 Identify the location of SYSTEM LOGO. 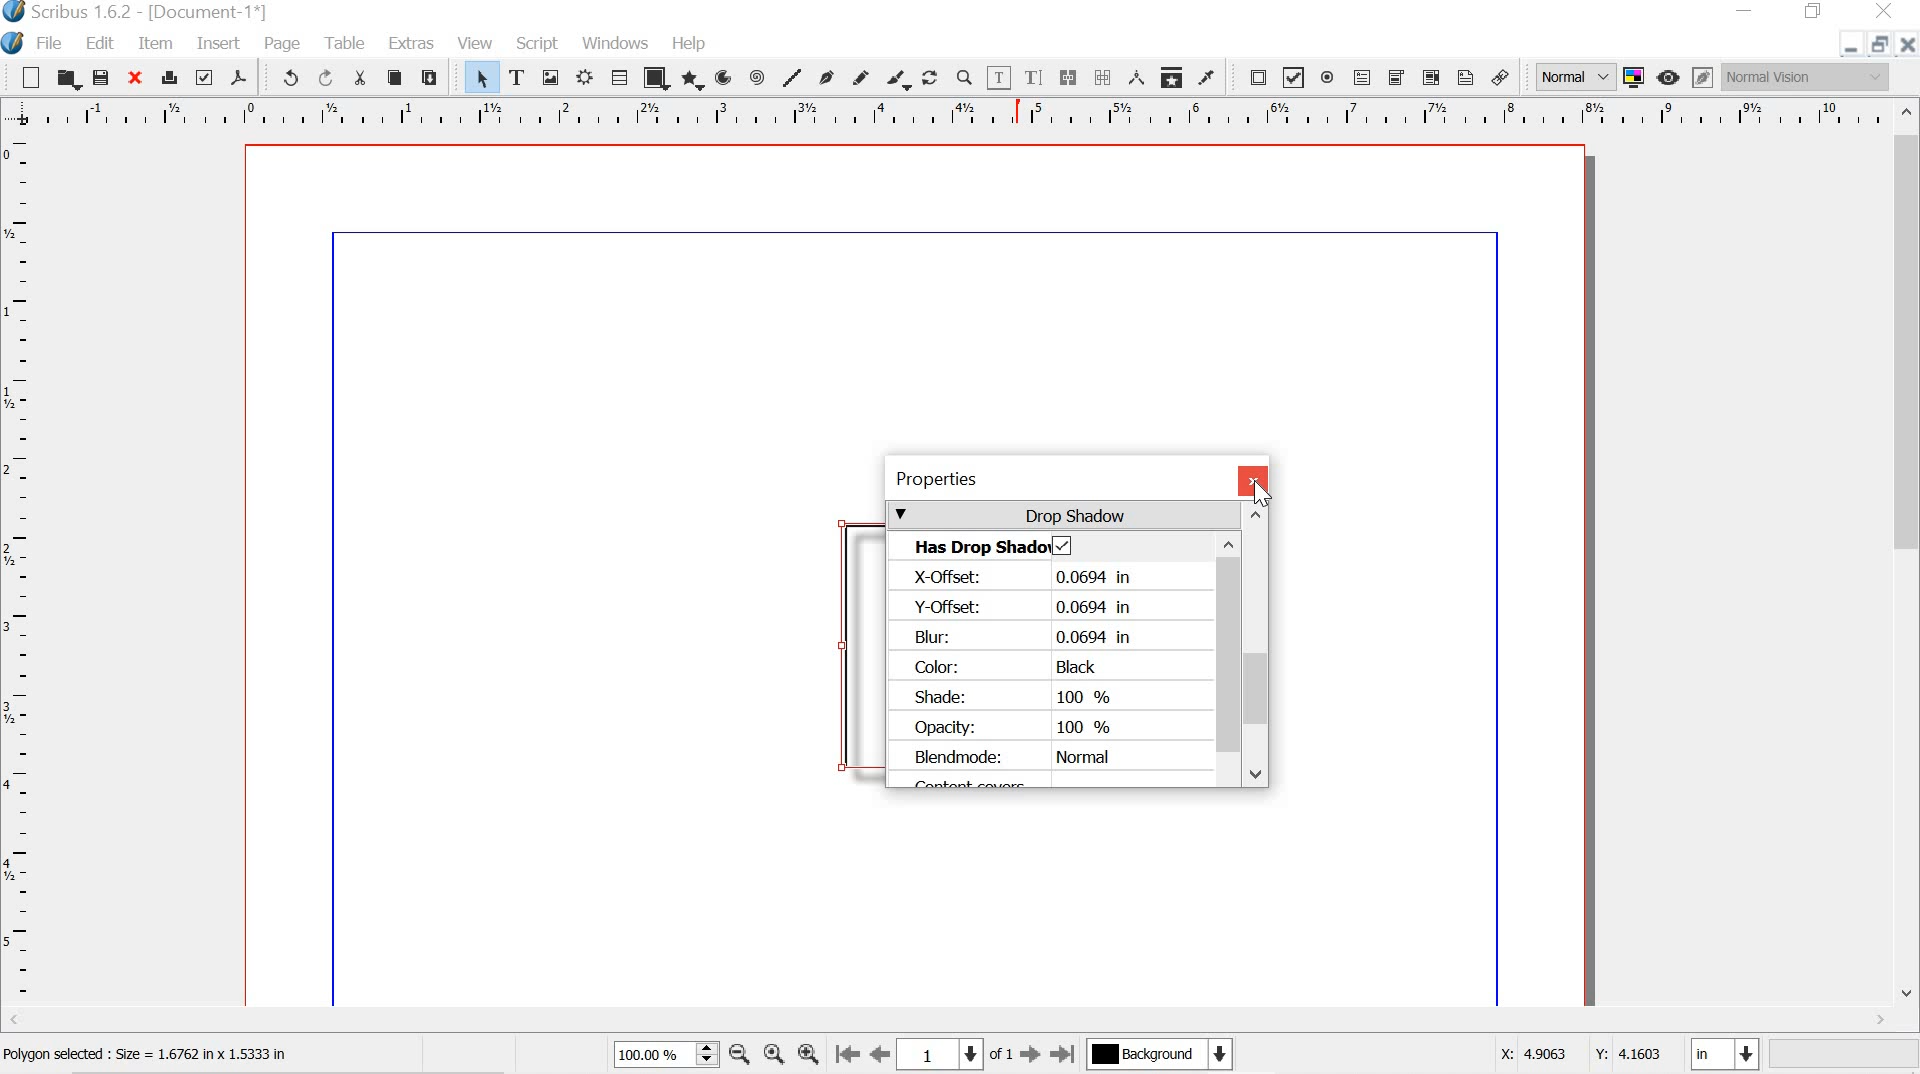
(16, 41).